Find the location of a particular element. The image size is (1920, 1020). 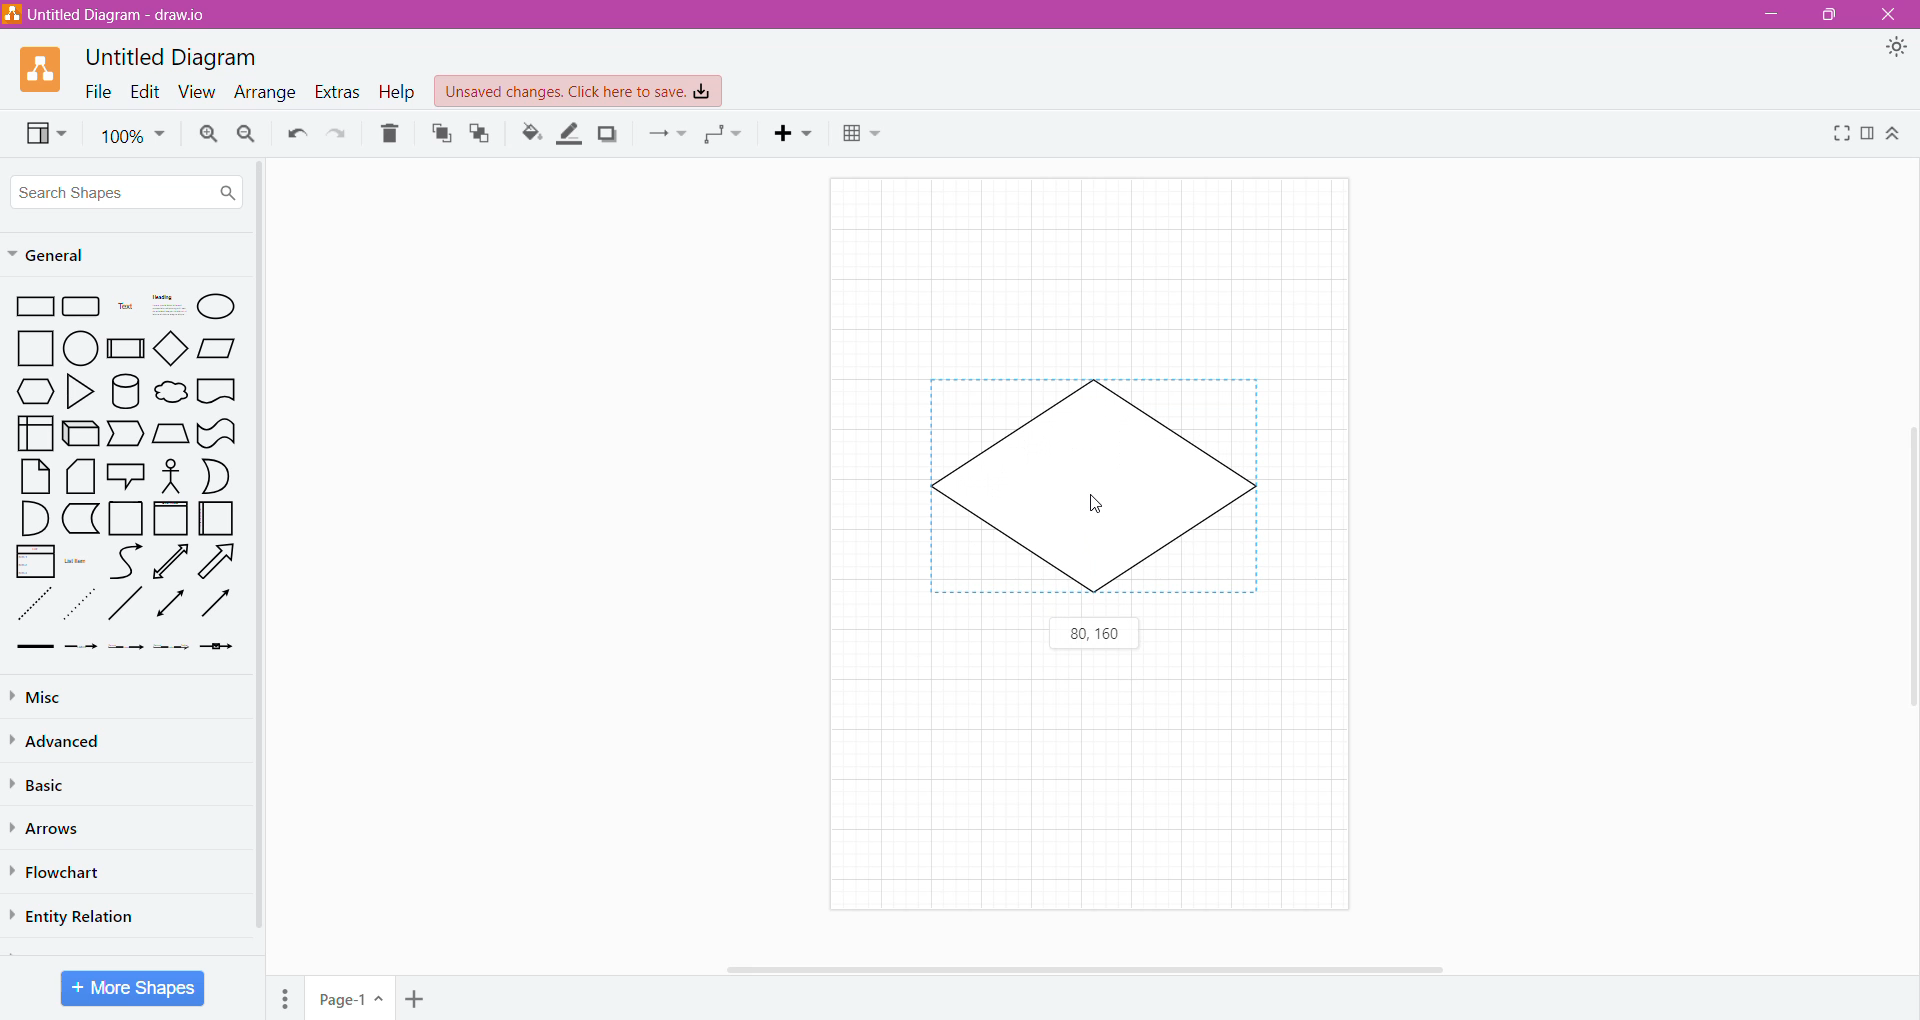

Arrange is located at coordinates (263, 94).